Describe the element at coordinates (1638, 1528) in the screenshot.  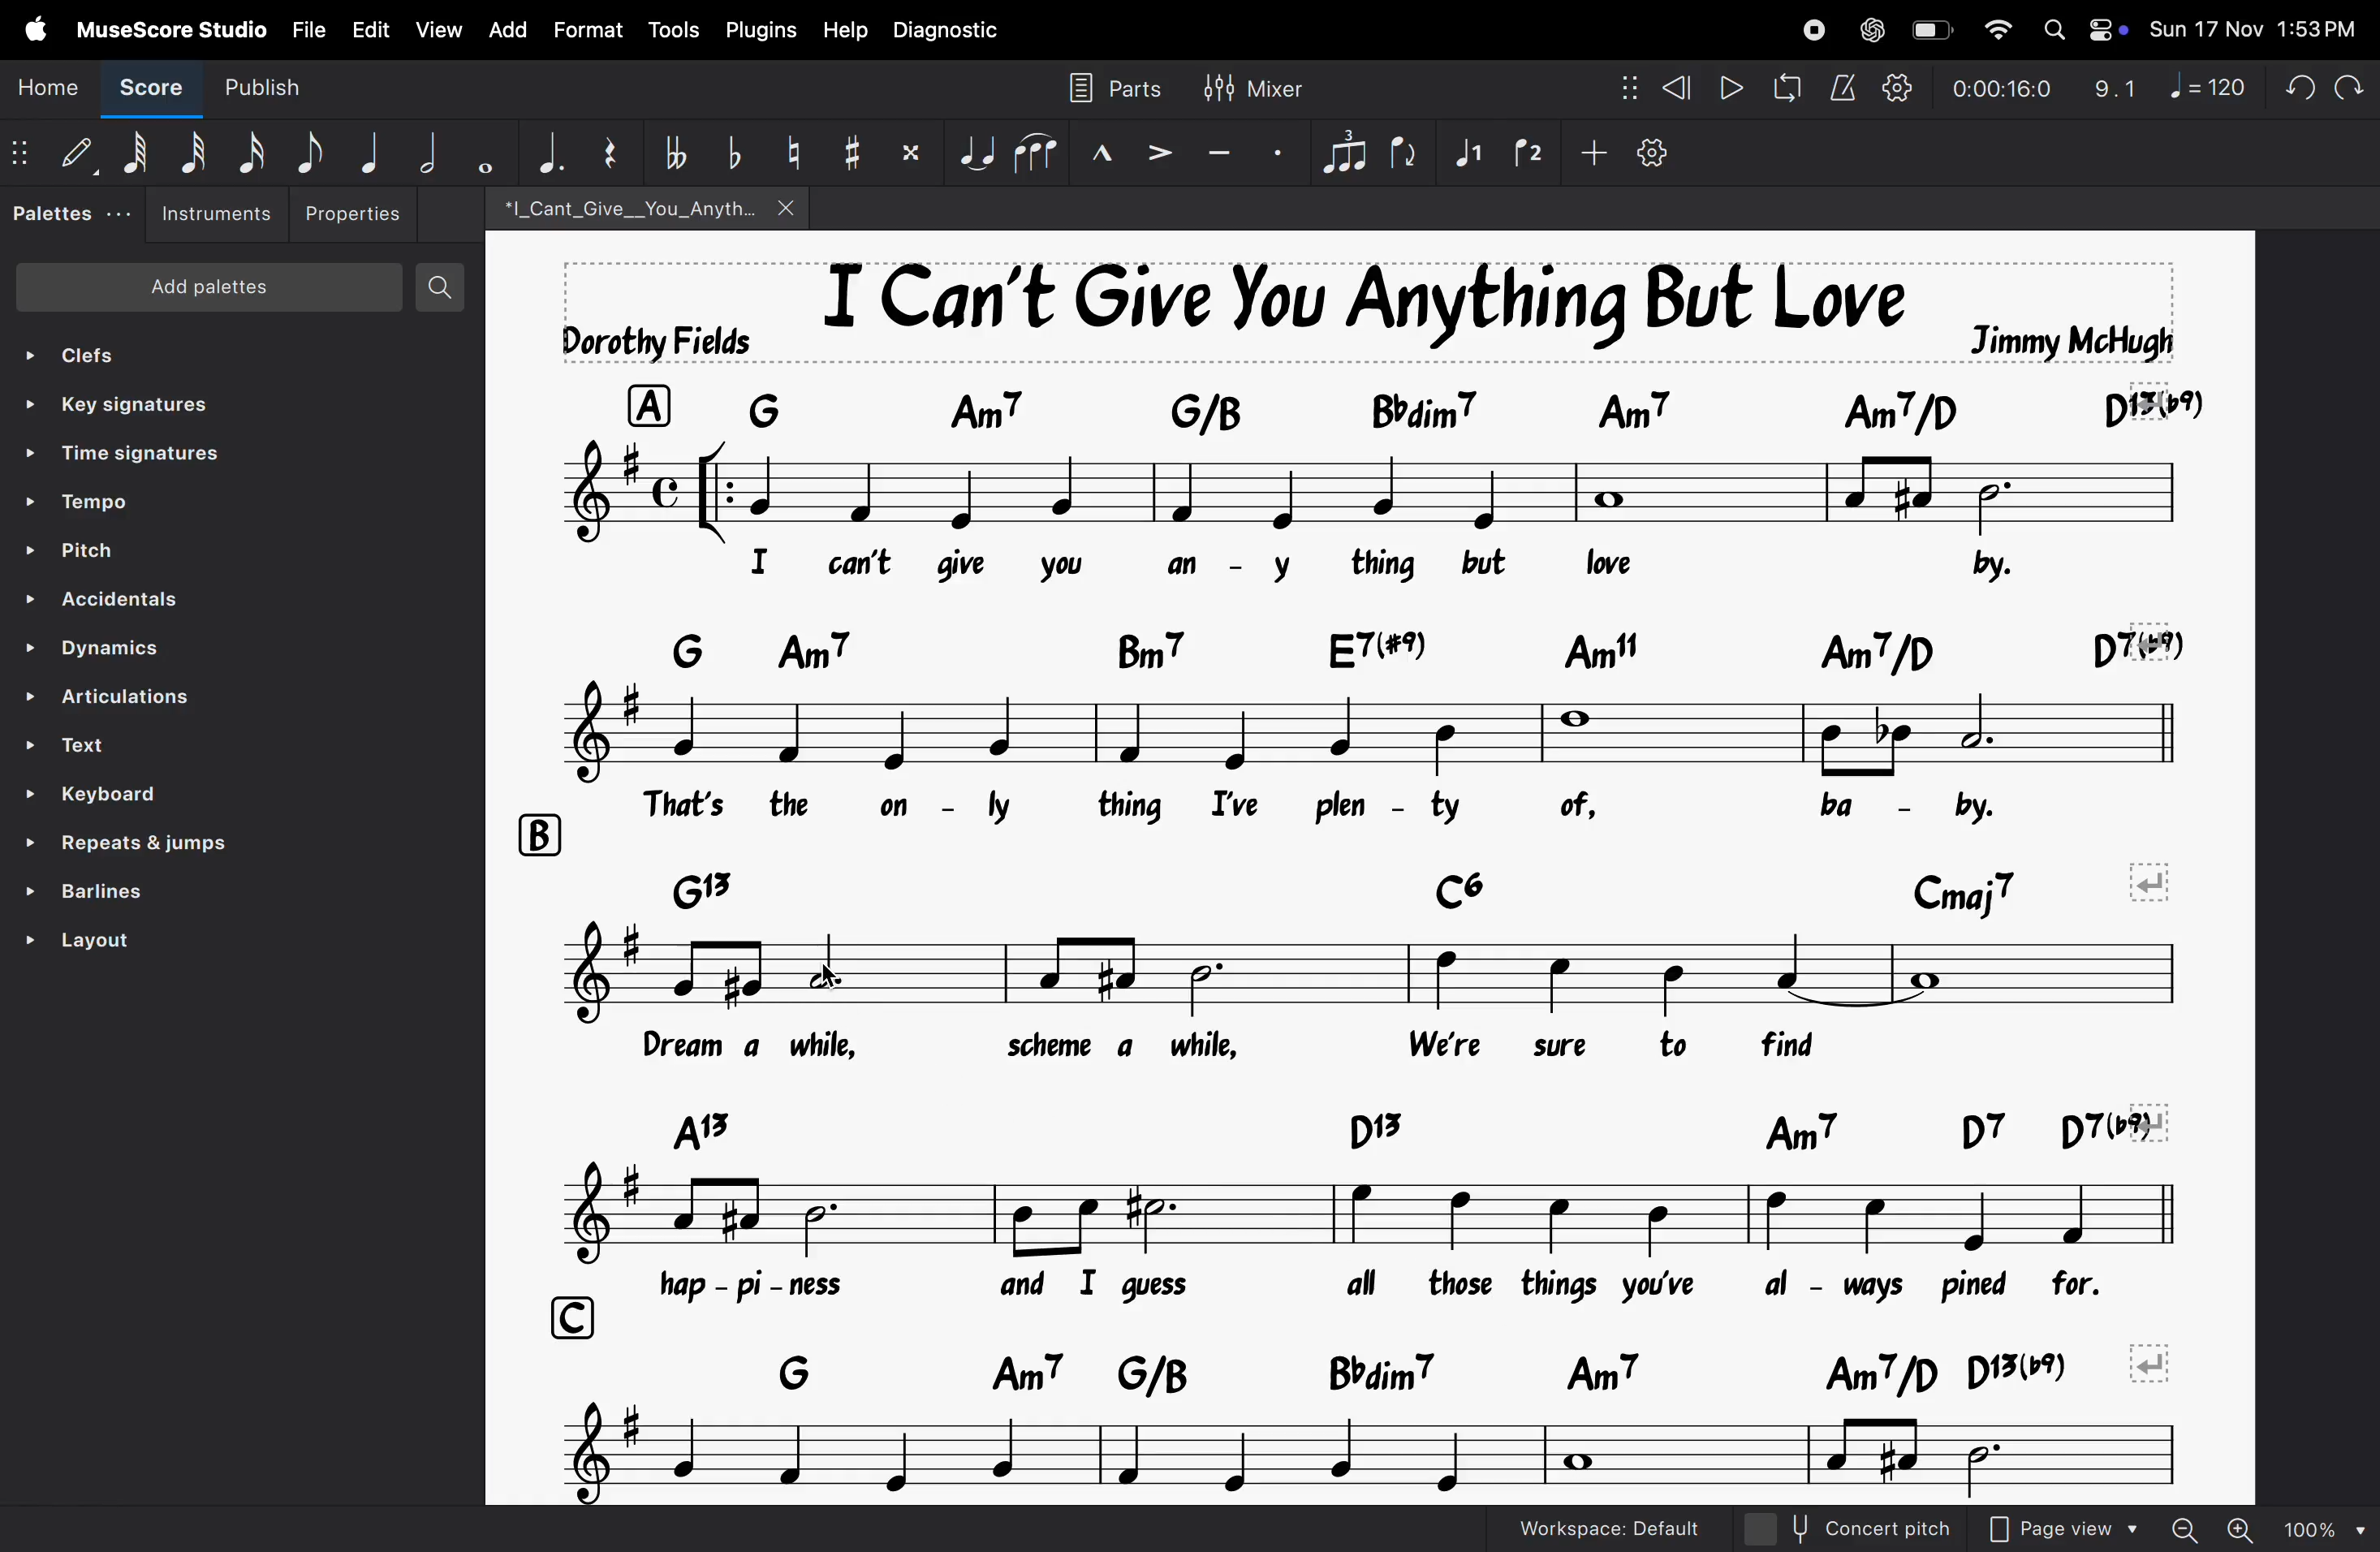
I see `work space` at that location.